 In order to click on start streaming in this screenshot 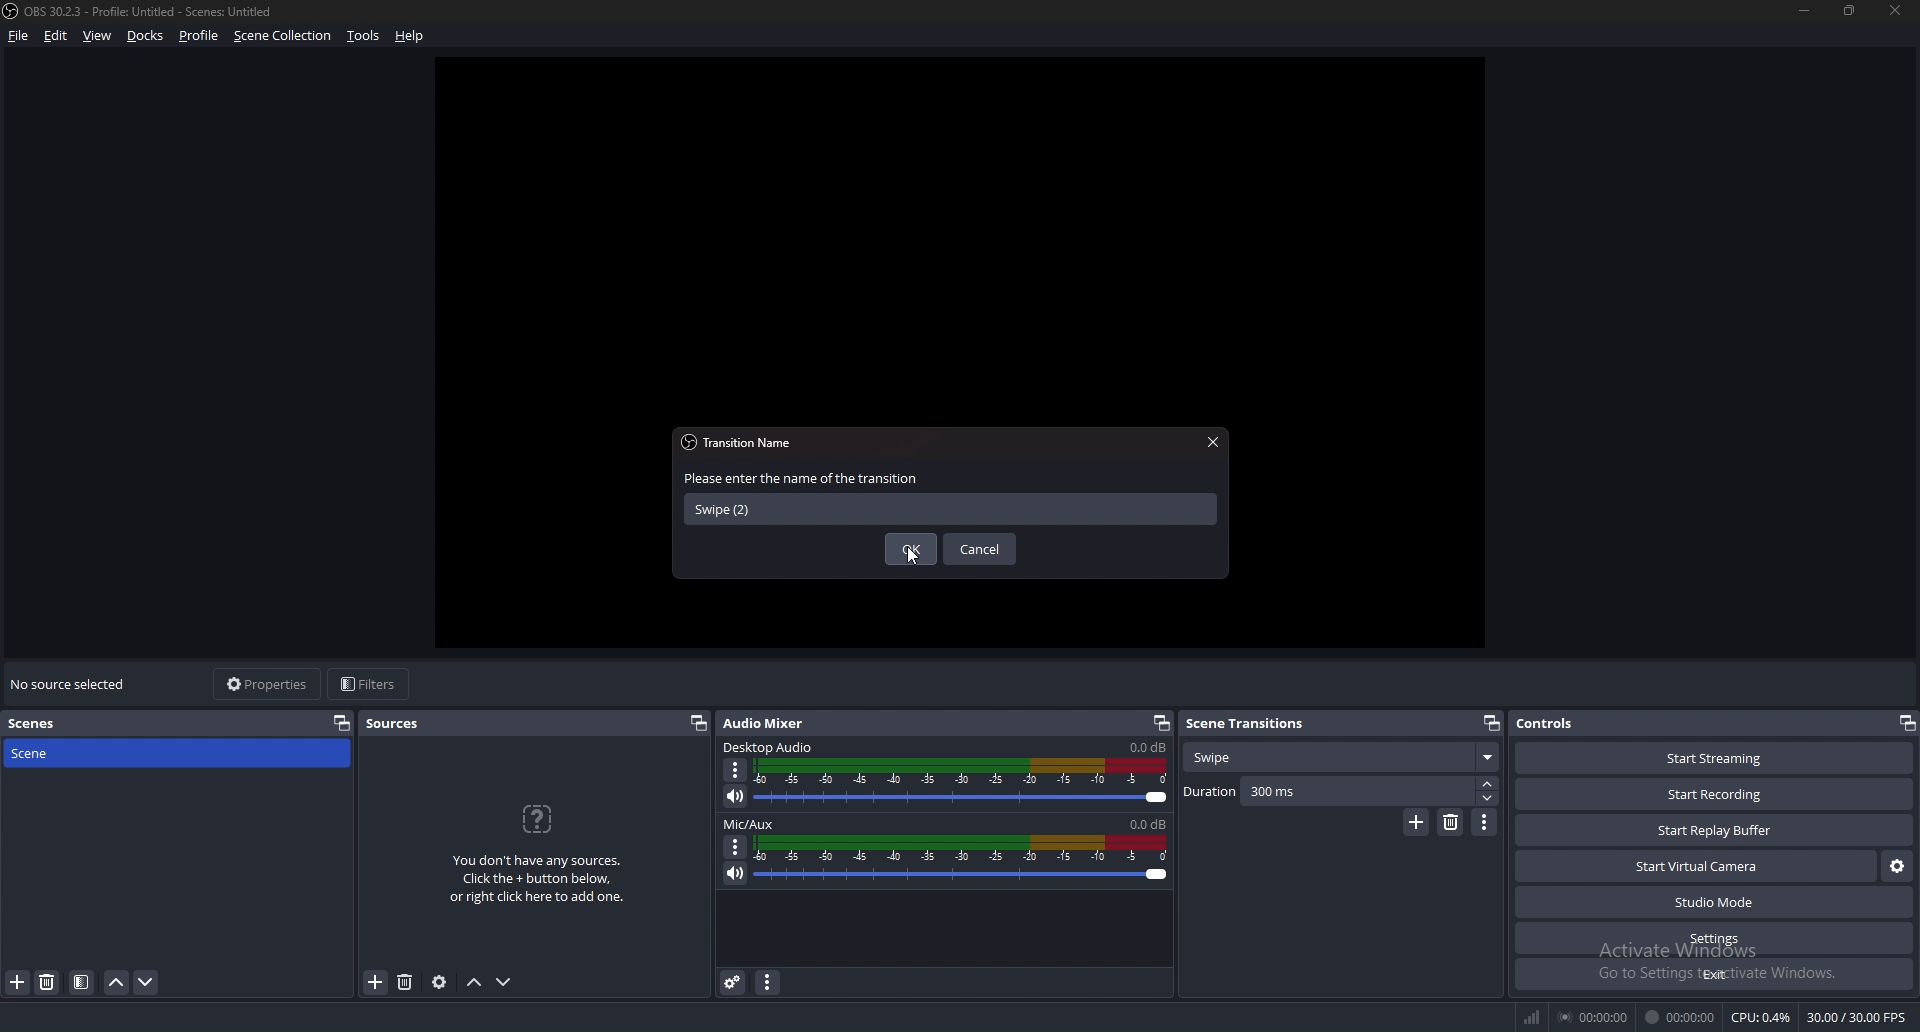, I will do `click(1714, 759)`.